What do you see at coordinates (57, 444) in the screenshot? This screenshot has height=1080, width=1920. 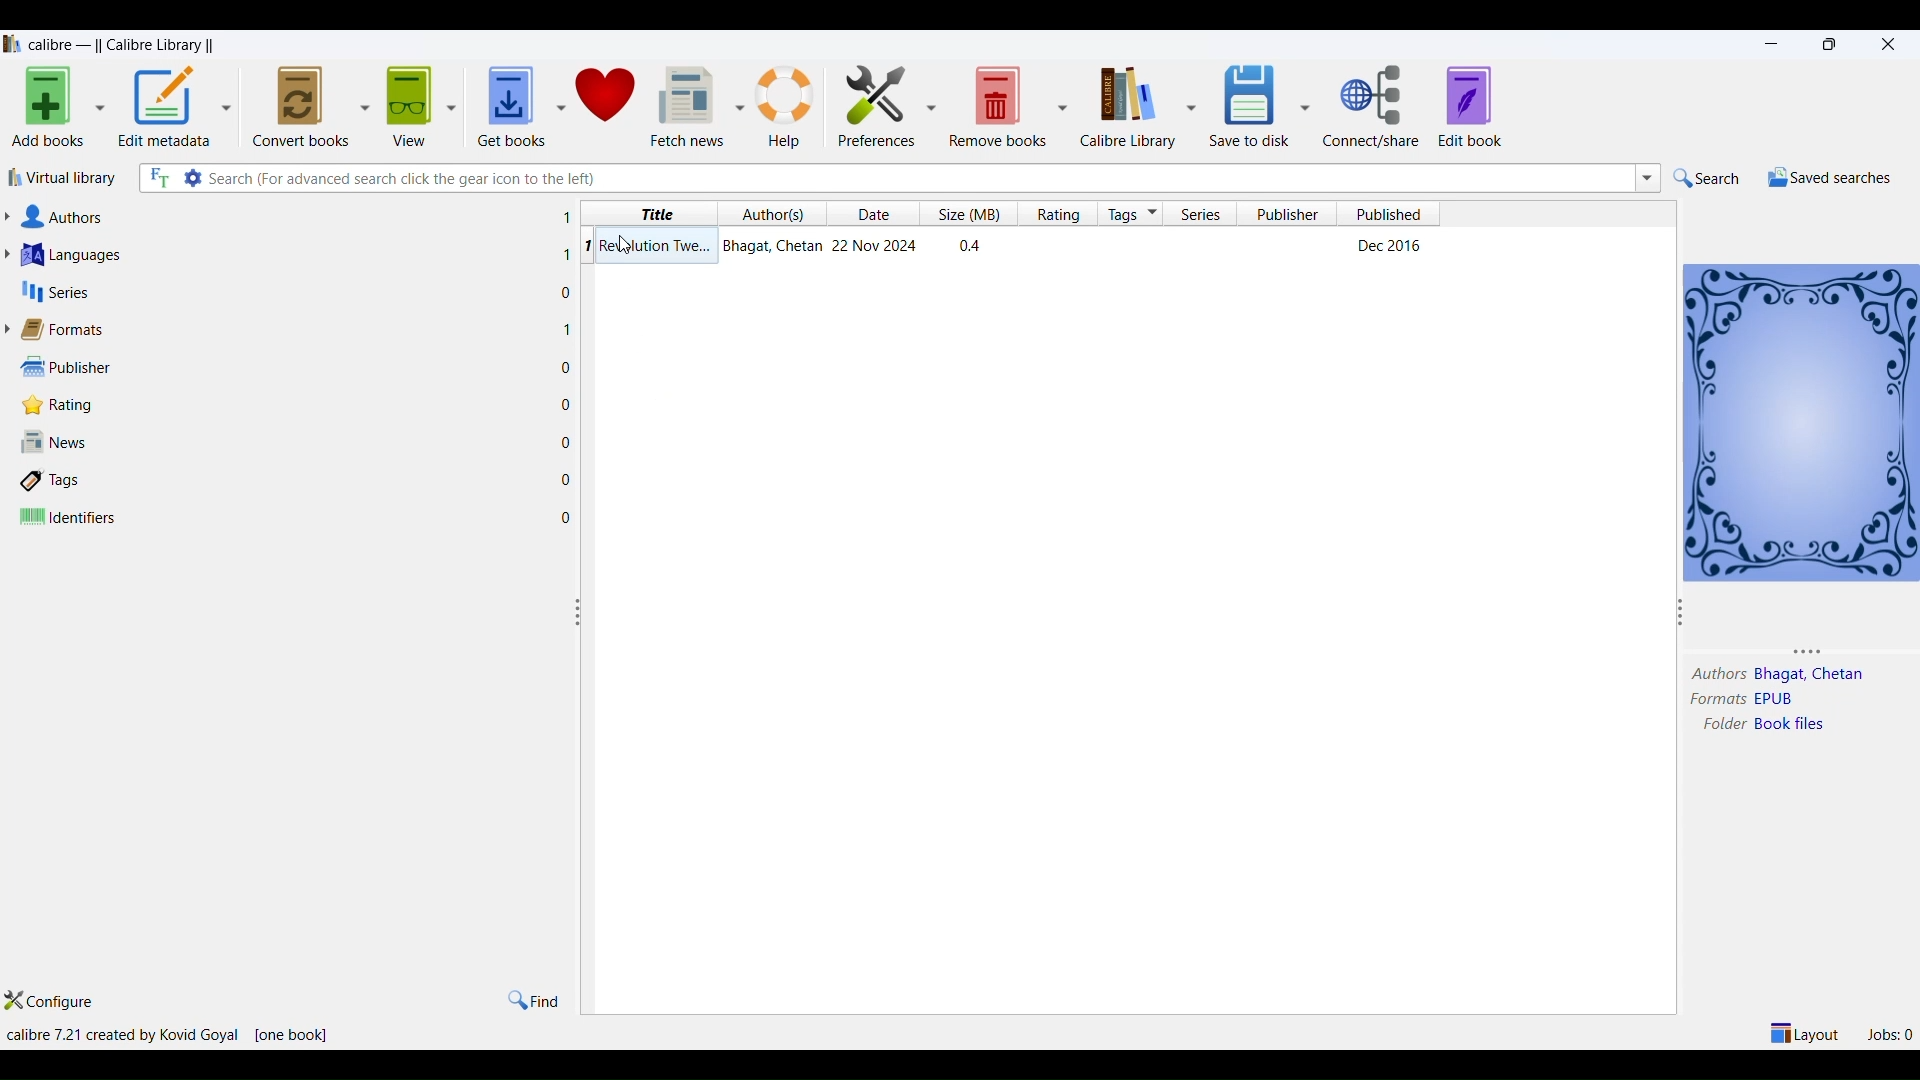 I see `news` at bounding box center [57, 444].